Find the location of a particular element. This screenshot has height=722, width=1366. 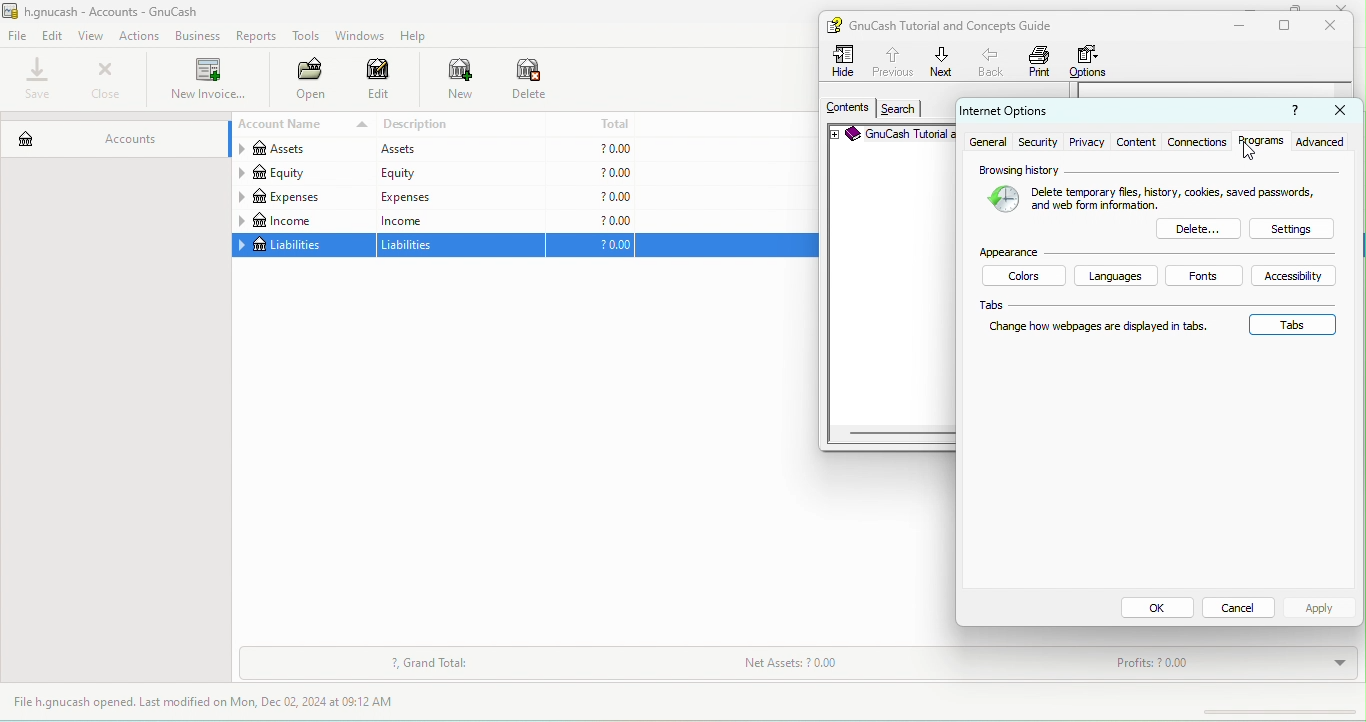

?0.00 is located at coordinates (589, 197).